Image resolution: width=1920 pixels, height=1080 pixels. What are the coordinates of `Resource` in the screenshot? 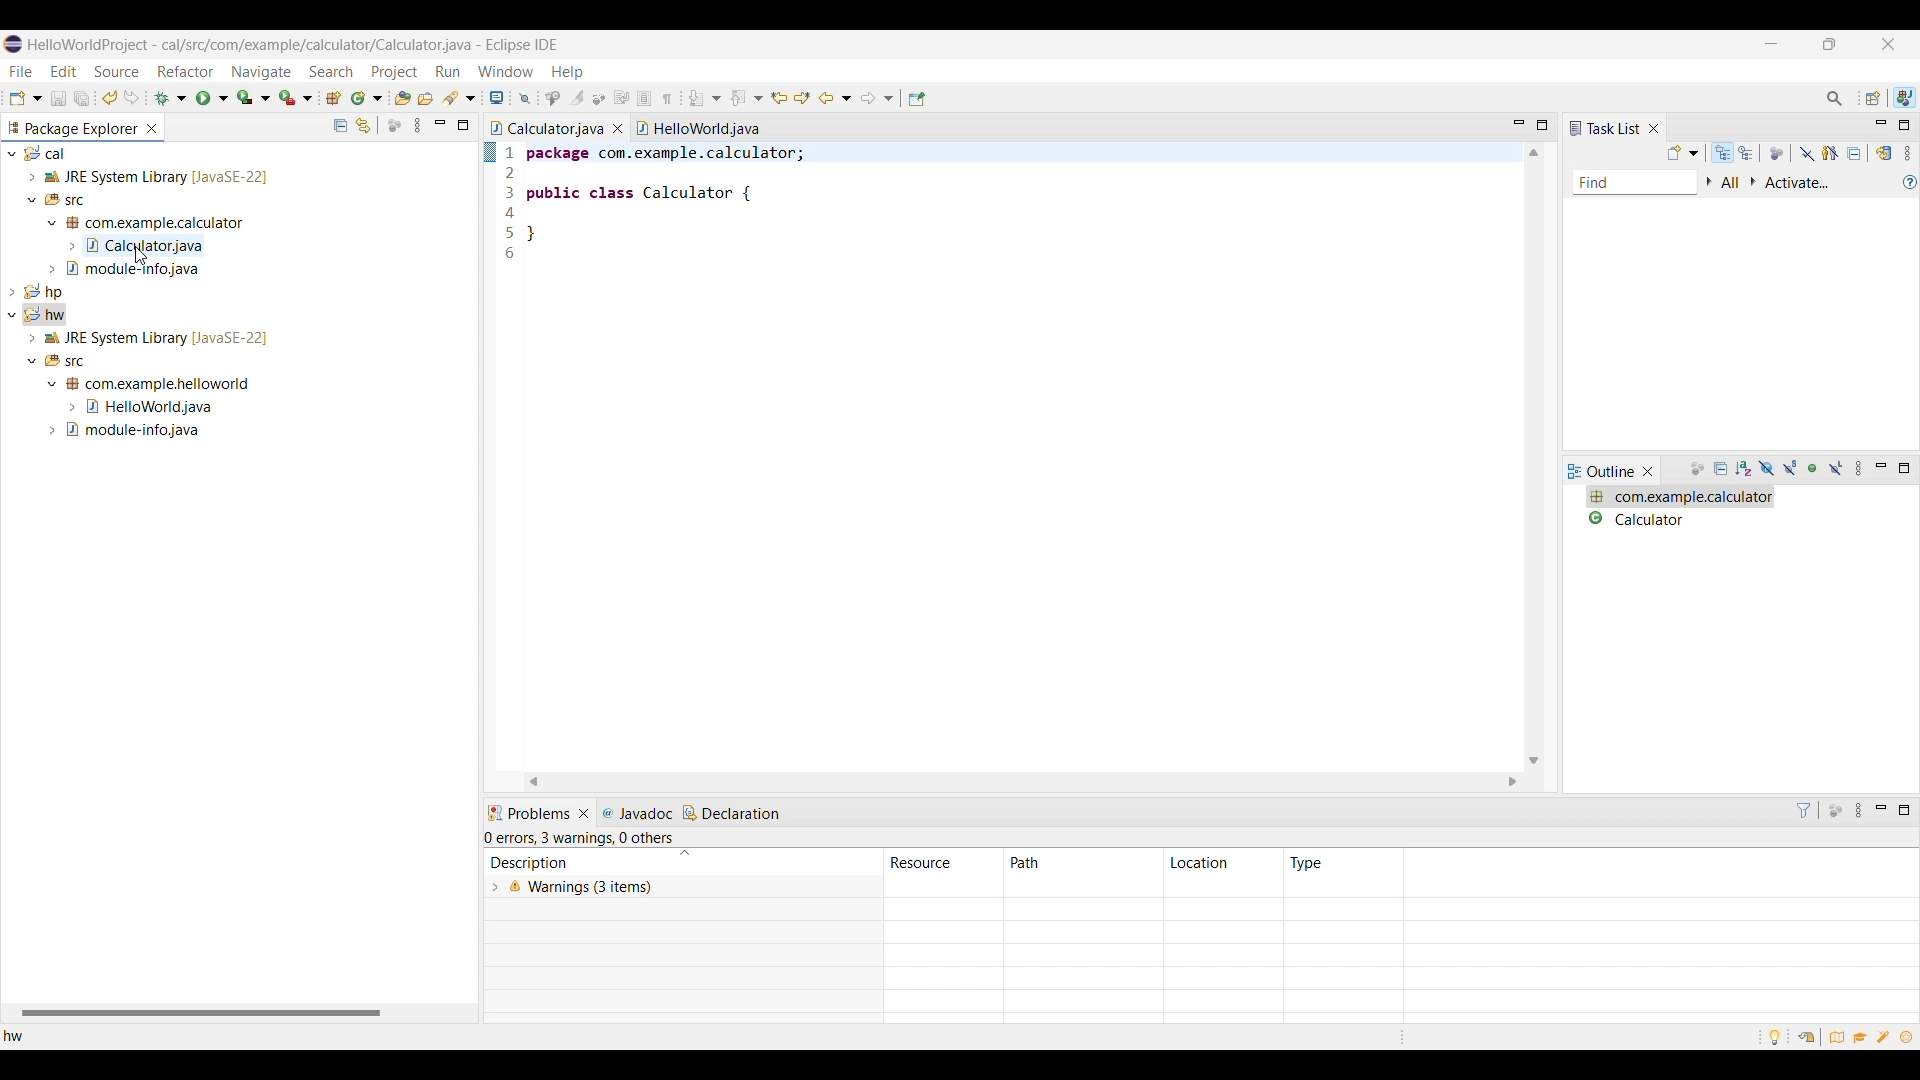 It's located at (944, 862).